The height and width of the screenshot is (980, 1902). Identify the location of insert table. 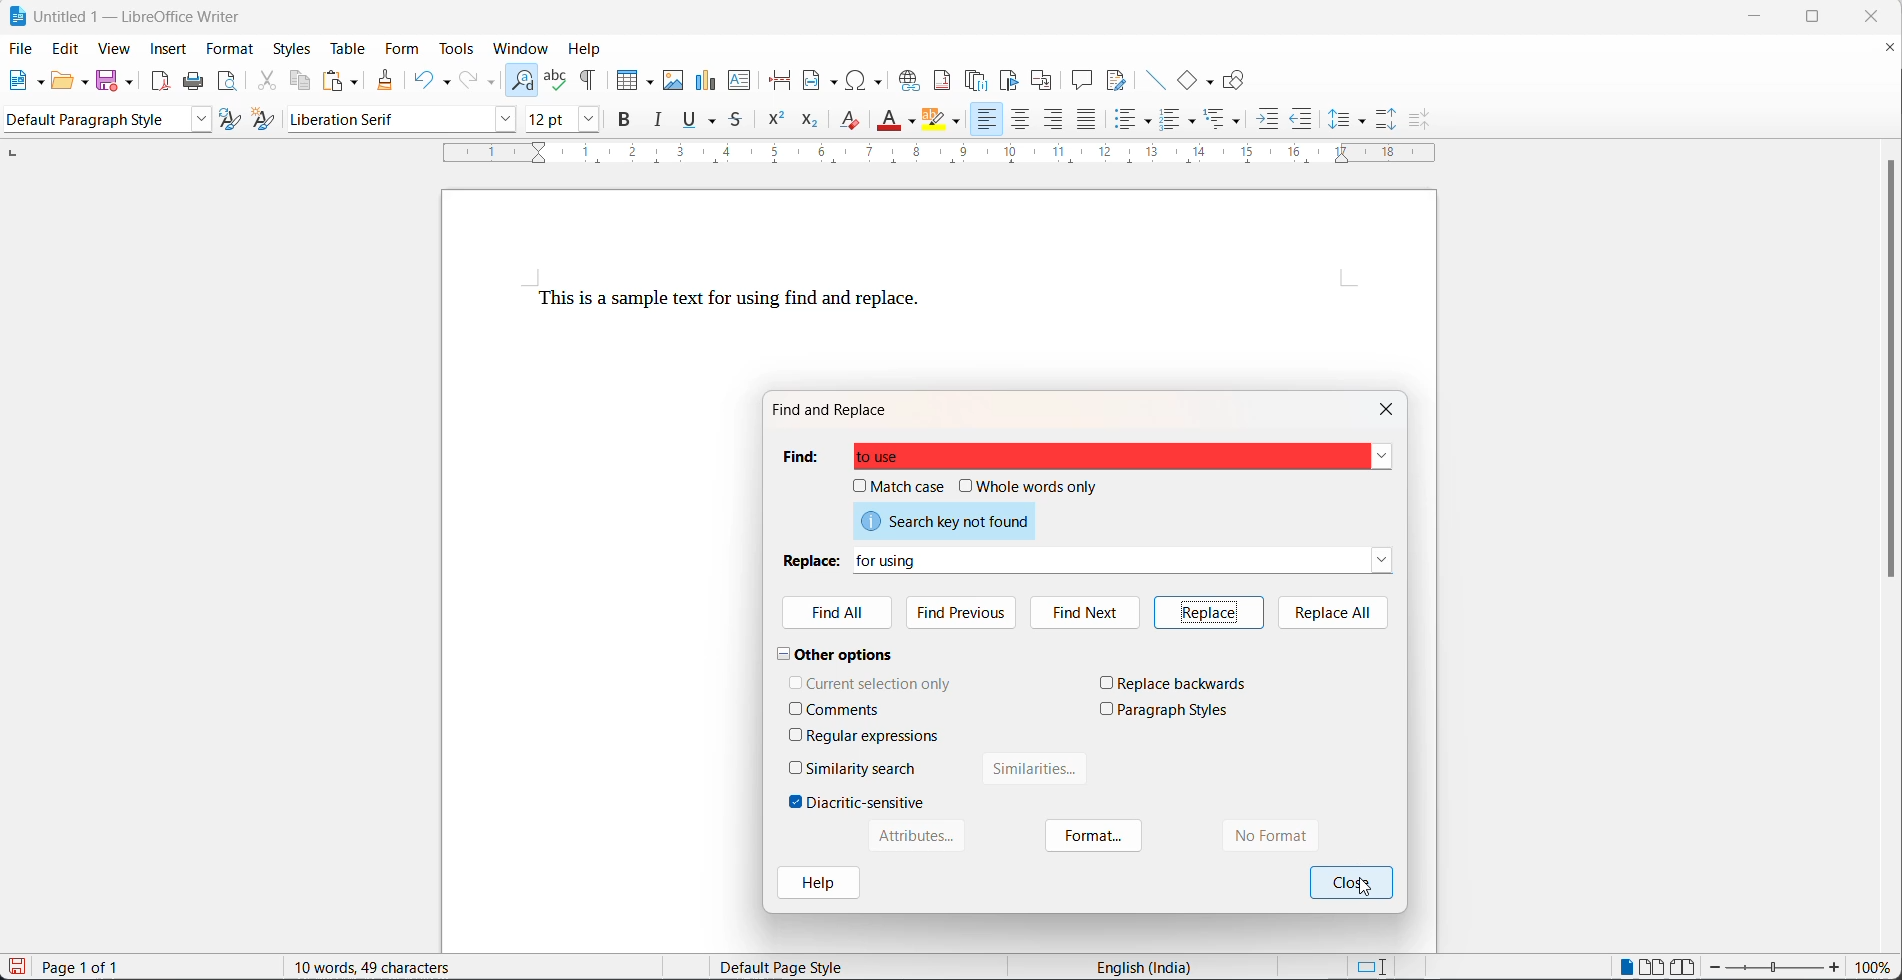
(635, 74).